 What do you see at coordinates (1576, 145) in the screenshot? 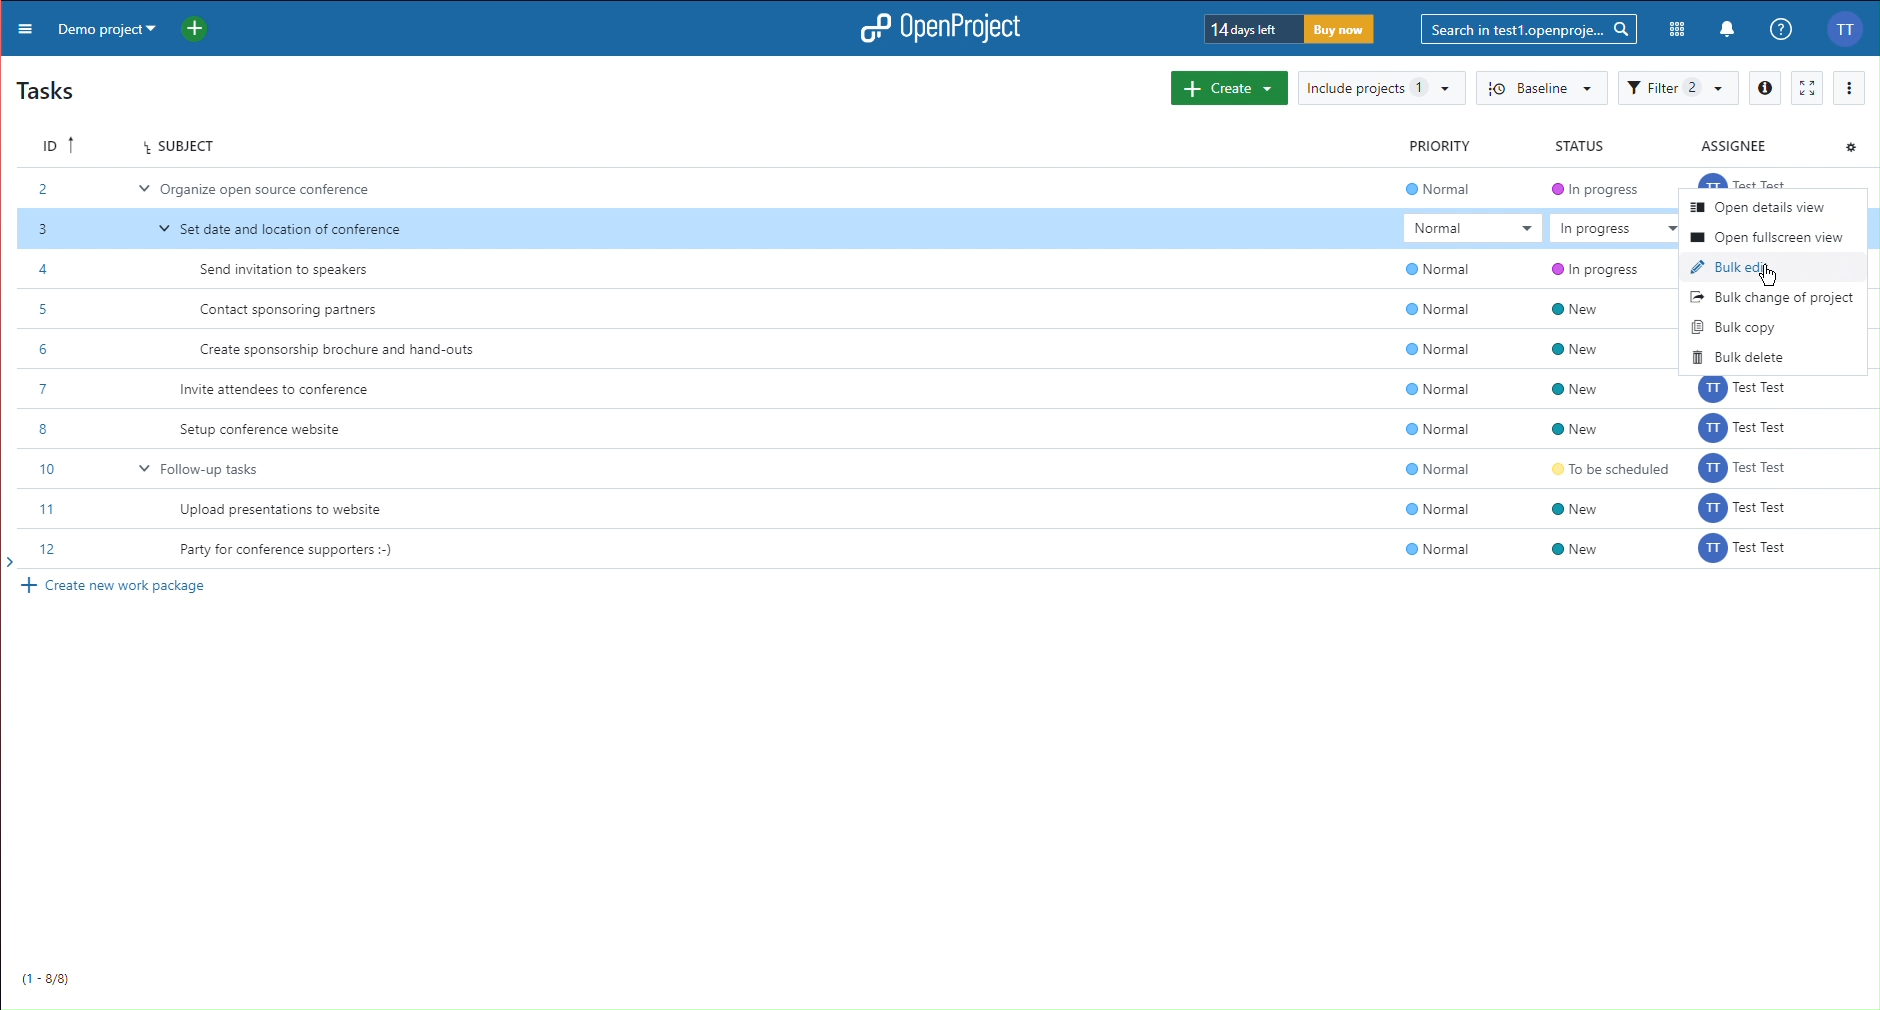
I see `Status` at bounding box center [1576, 145].